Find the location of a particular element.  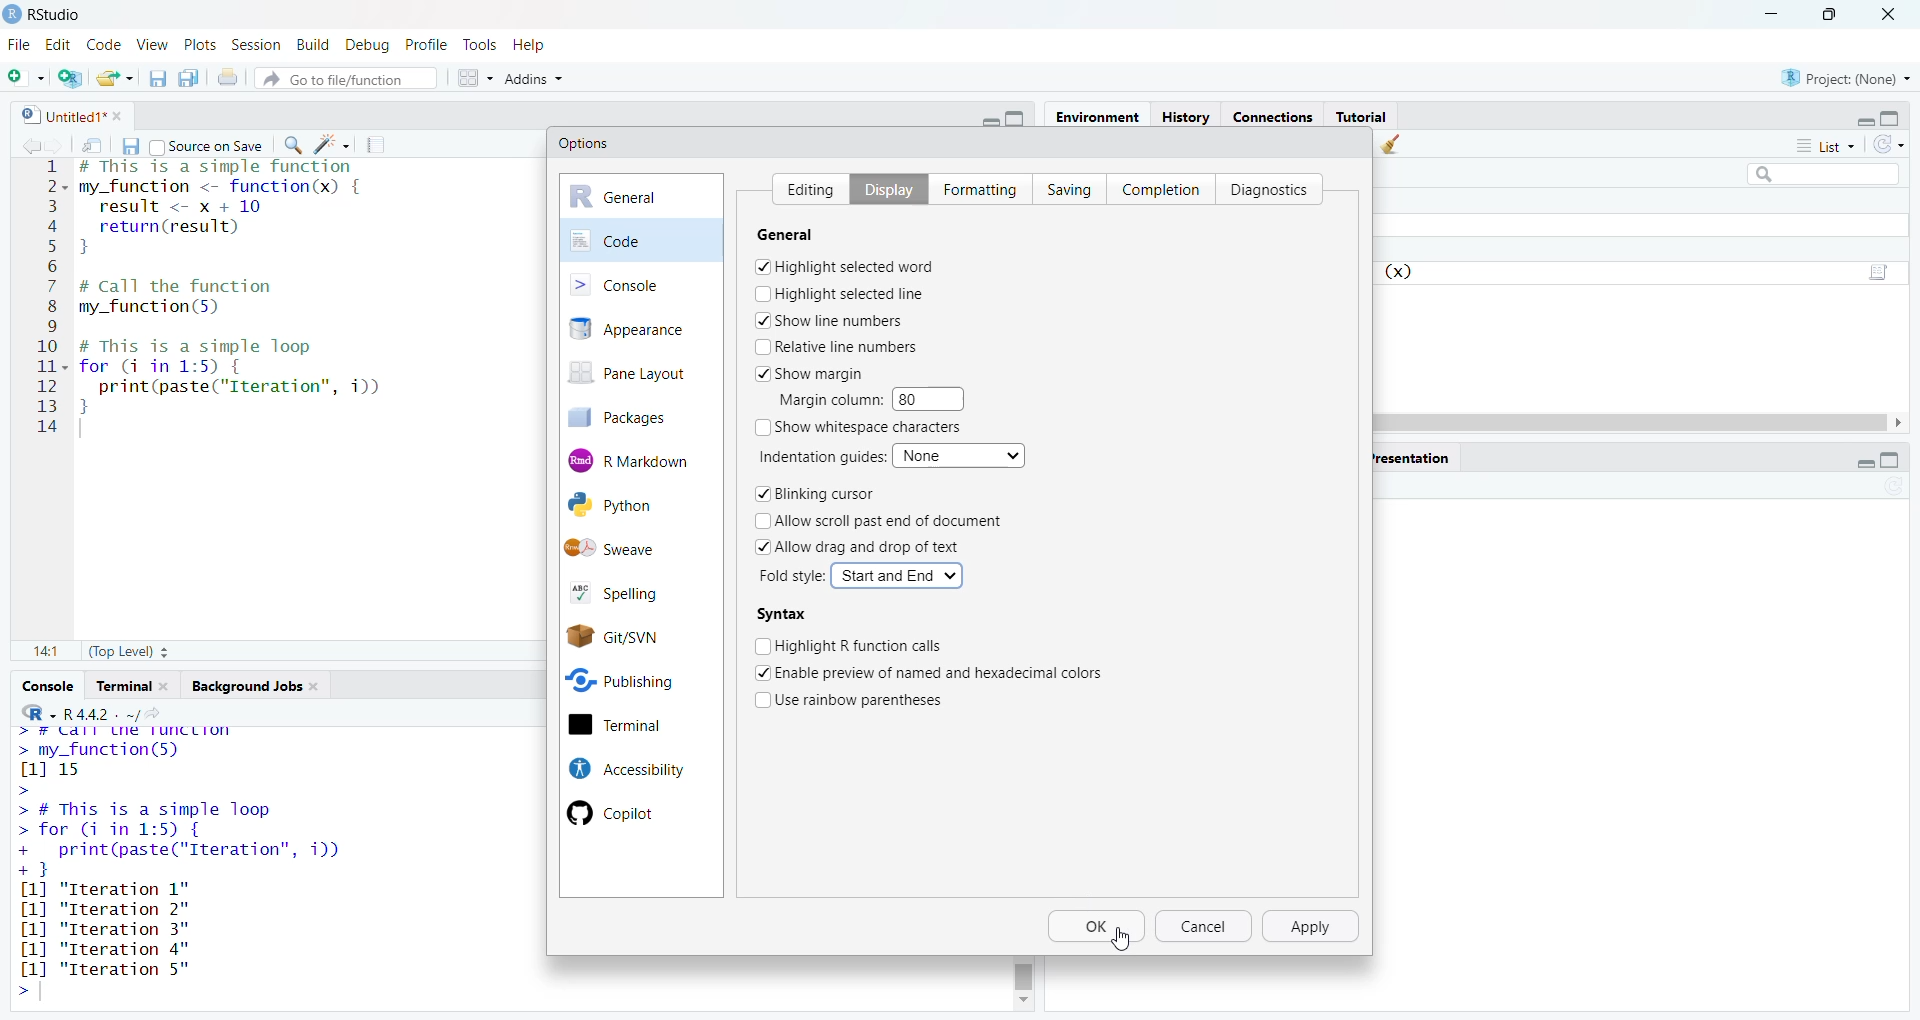

maximize is located at coordinates (1901, 461).